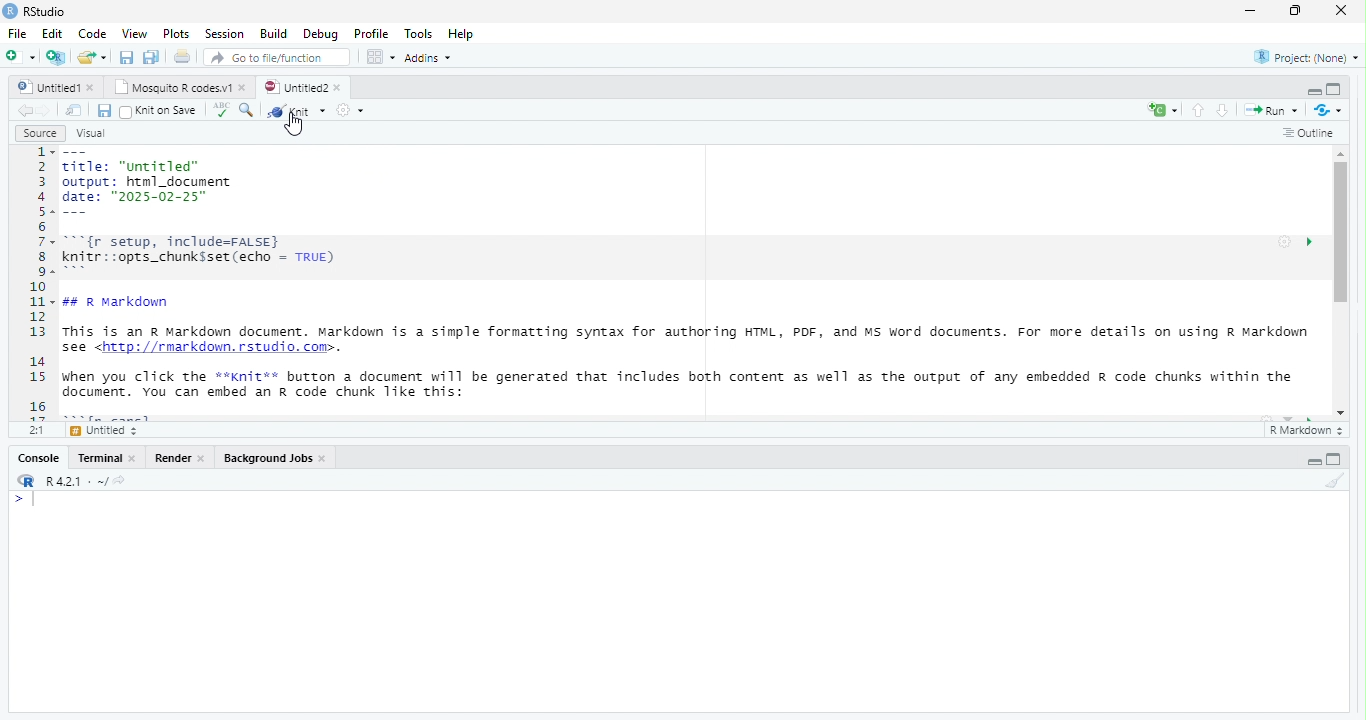  I want to click on 1 2 3 4 5 6 7 8 9 10 11 12 13 14 15 16, so click(39, 283).